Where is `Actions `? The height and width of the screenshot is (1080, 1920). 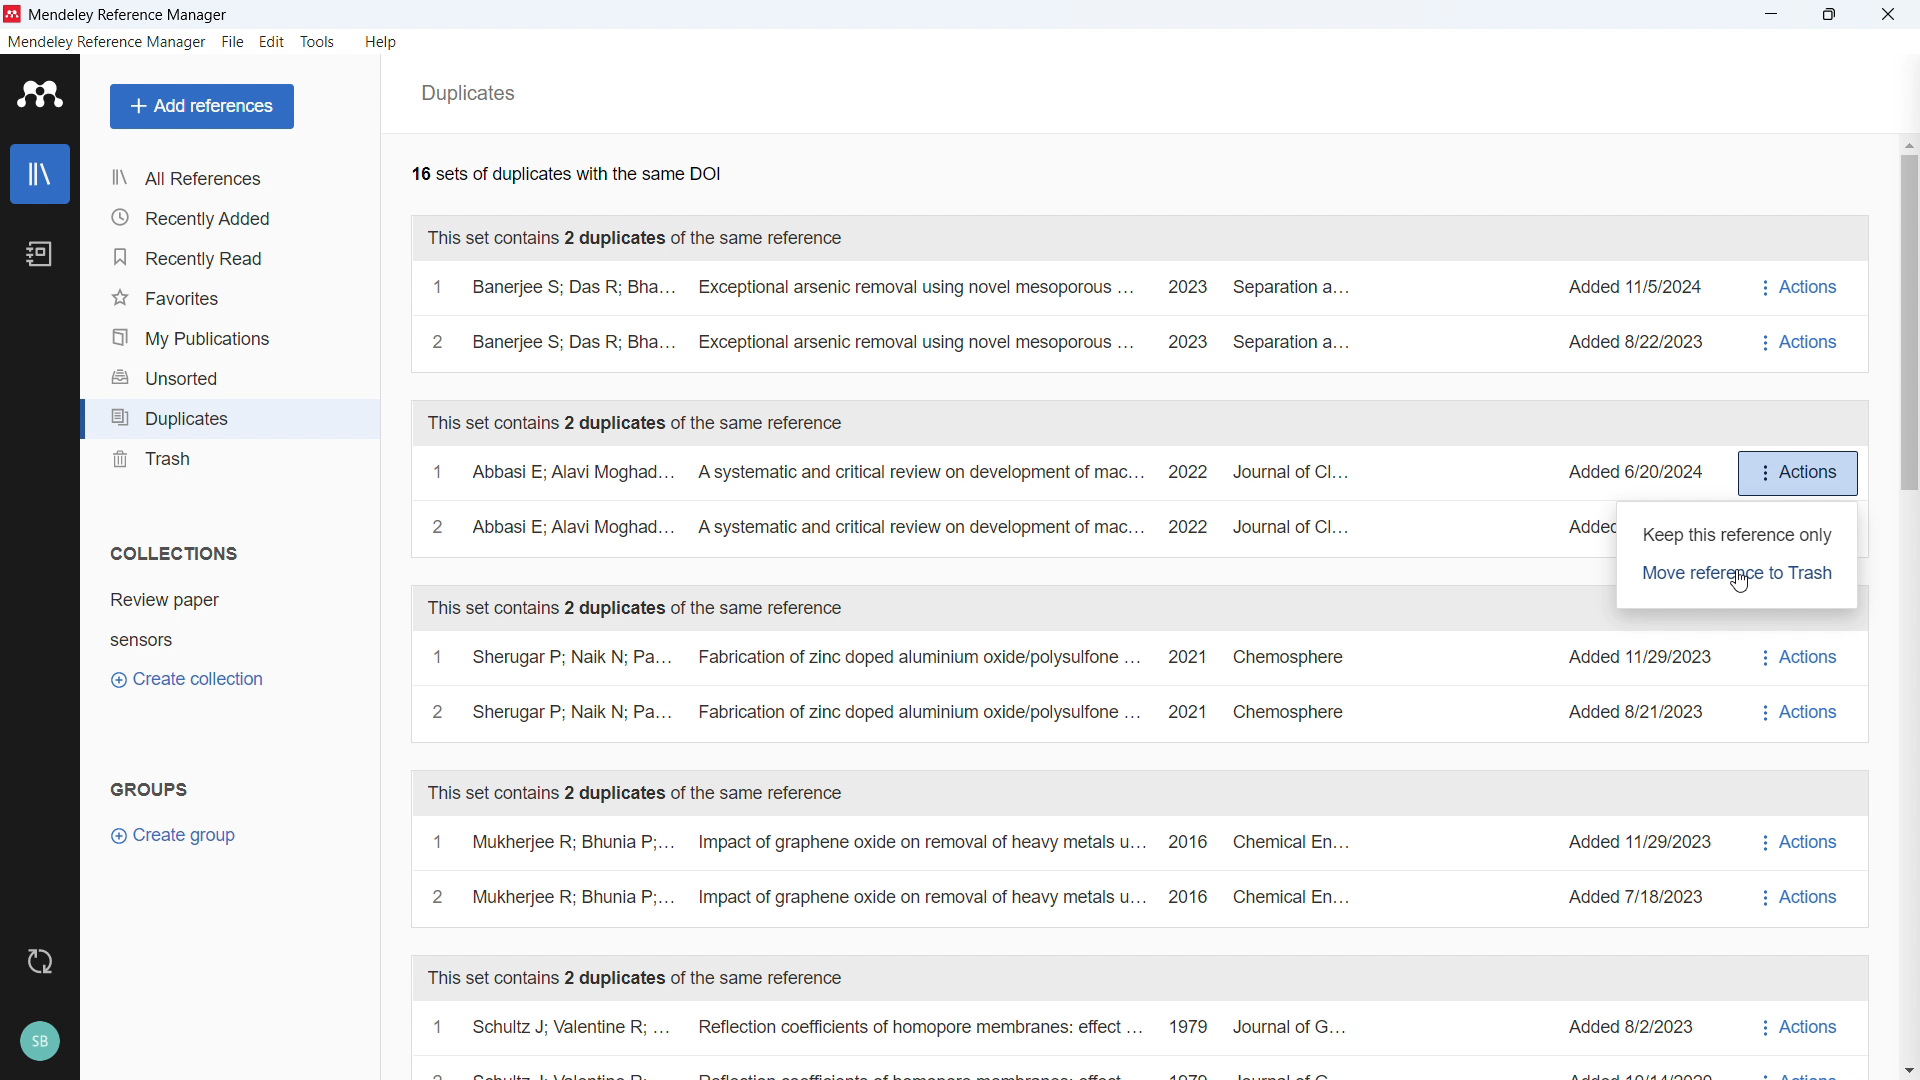
Actions  is located at coordinates (1804, 315).